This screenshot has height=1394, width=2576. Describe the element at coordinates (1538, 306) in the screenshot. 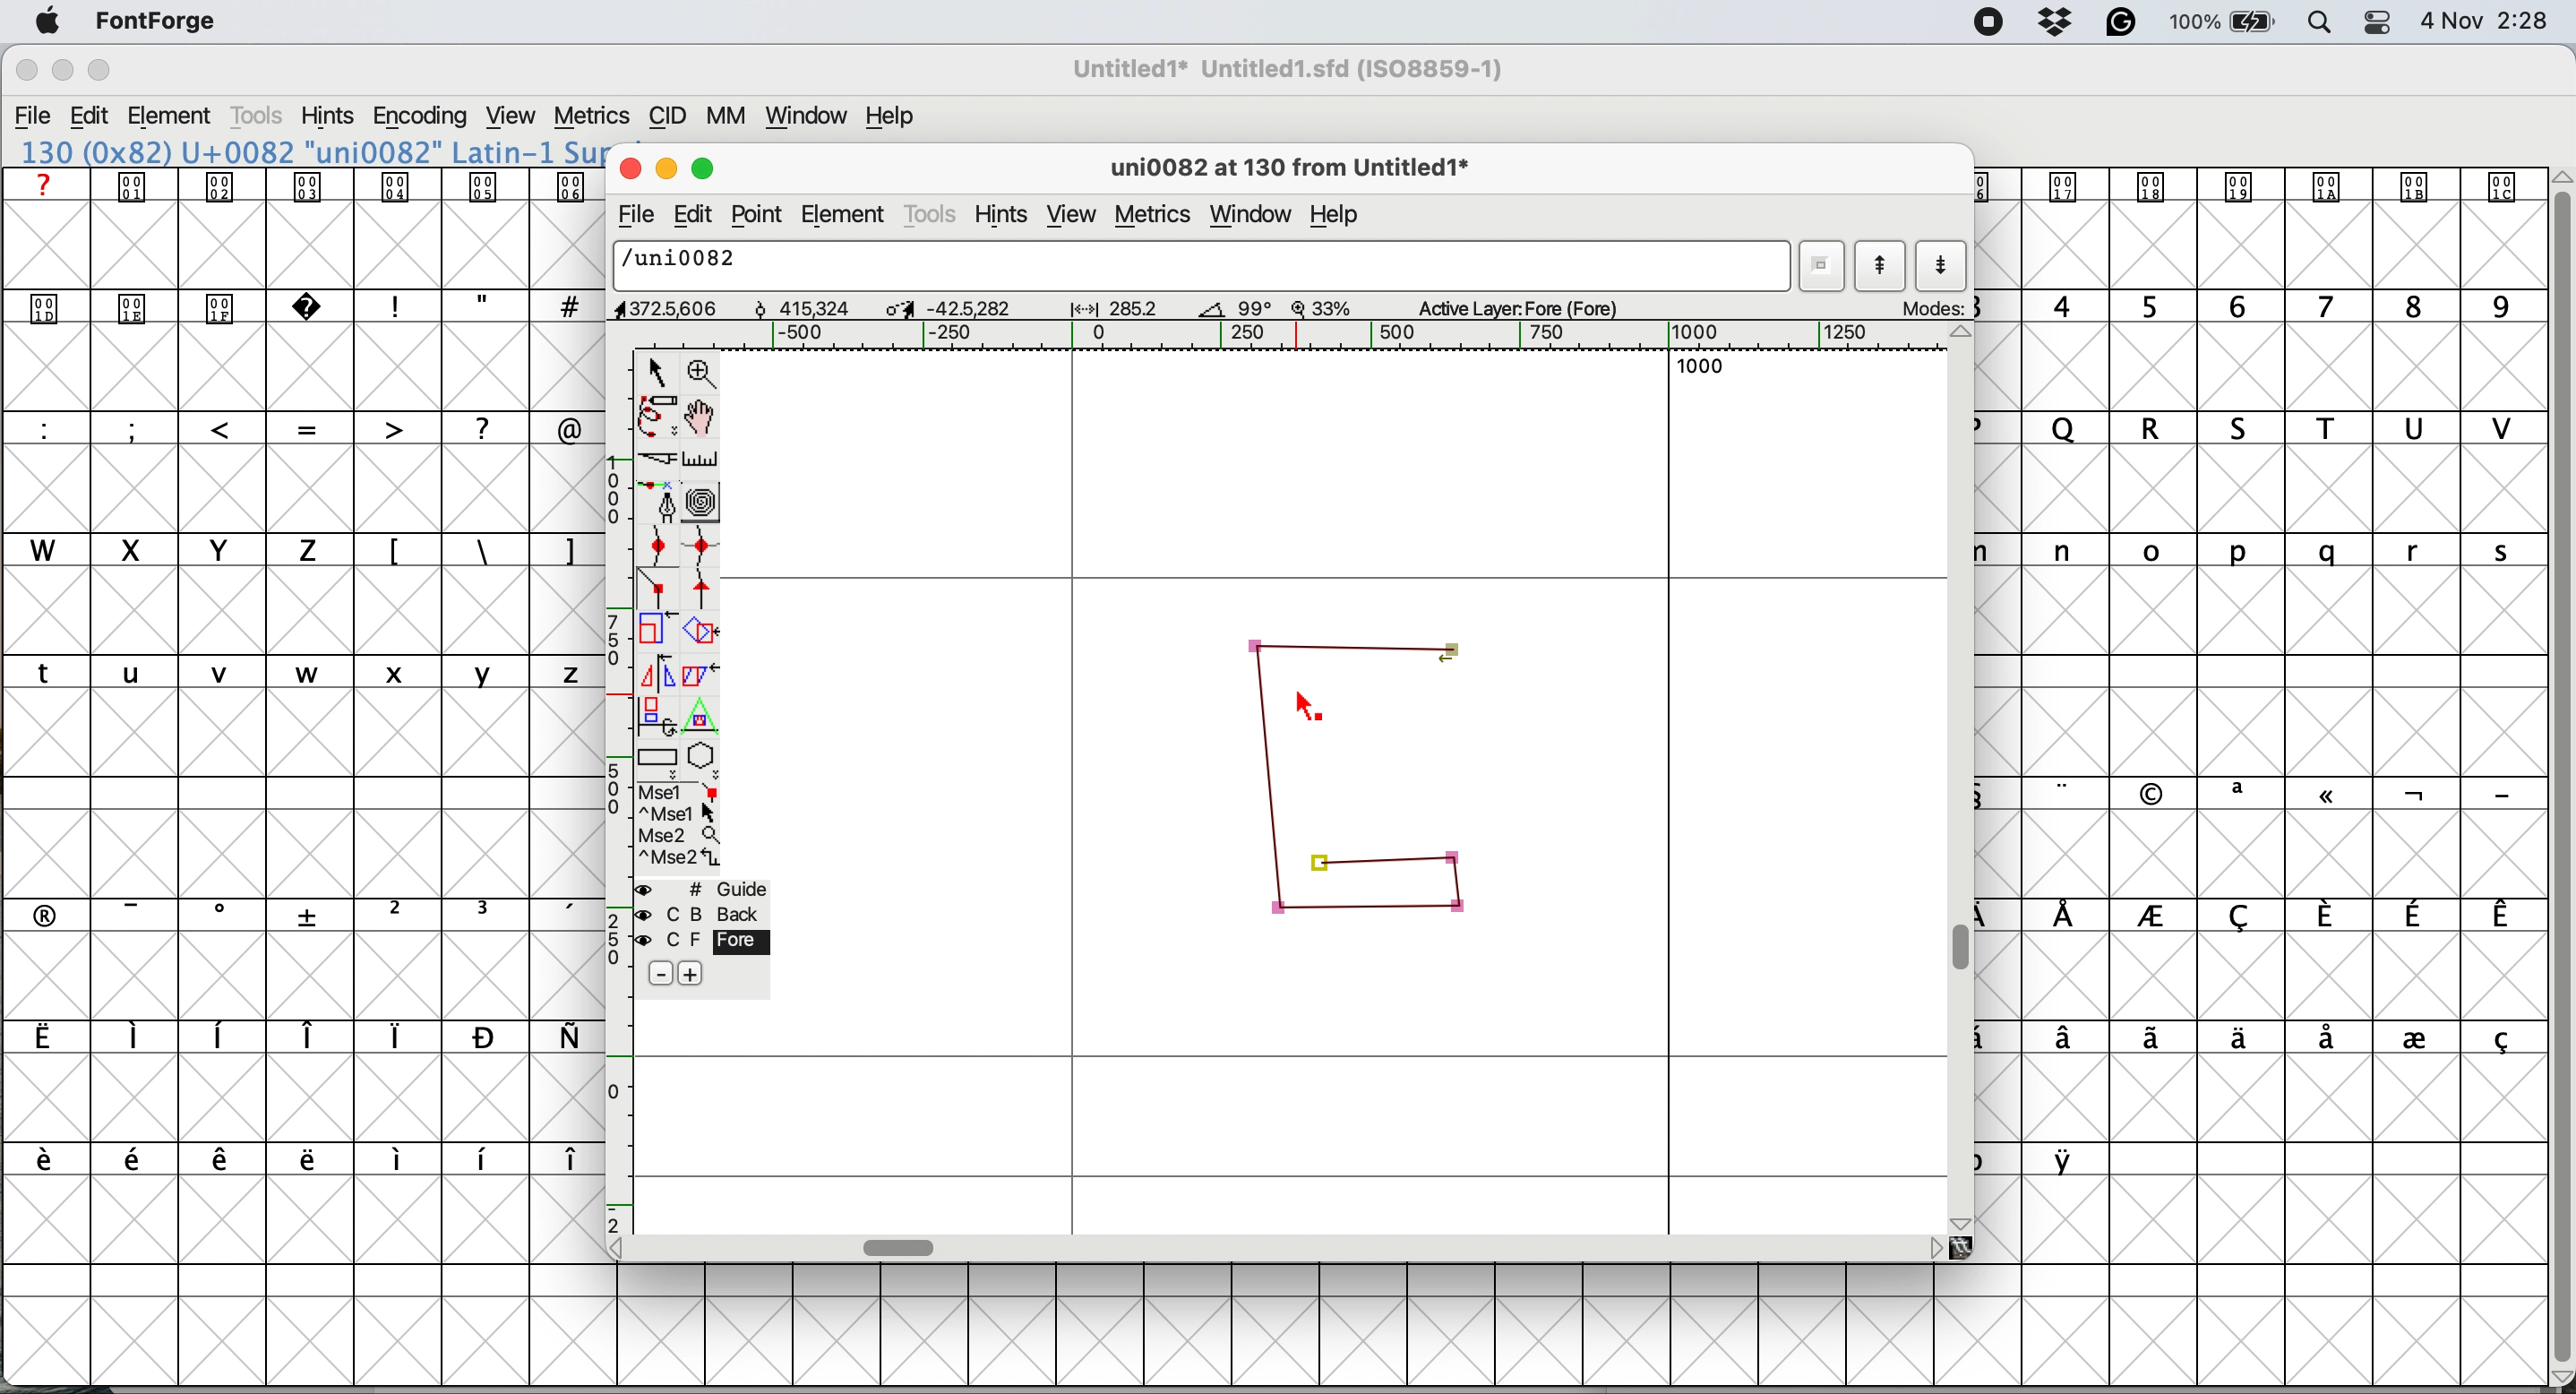

I see `active layer` at that location.